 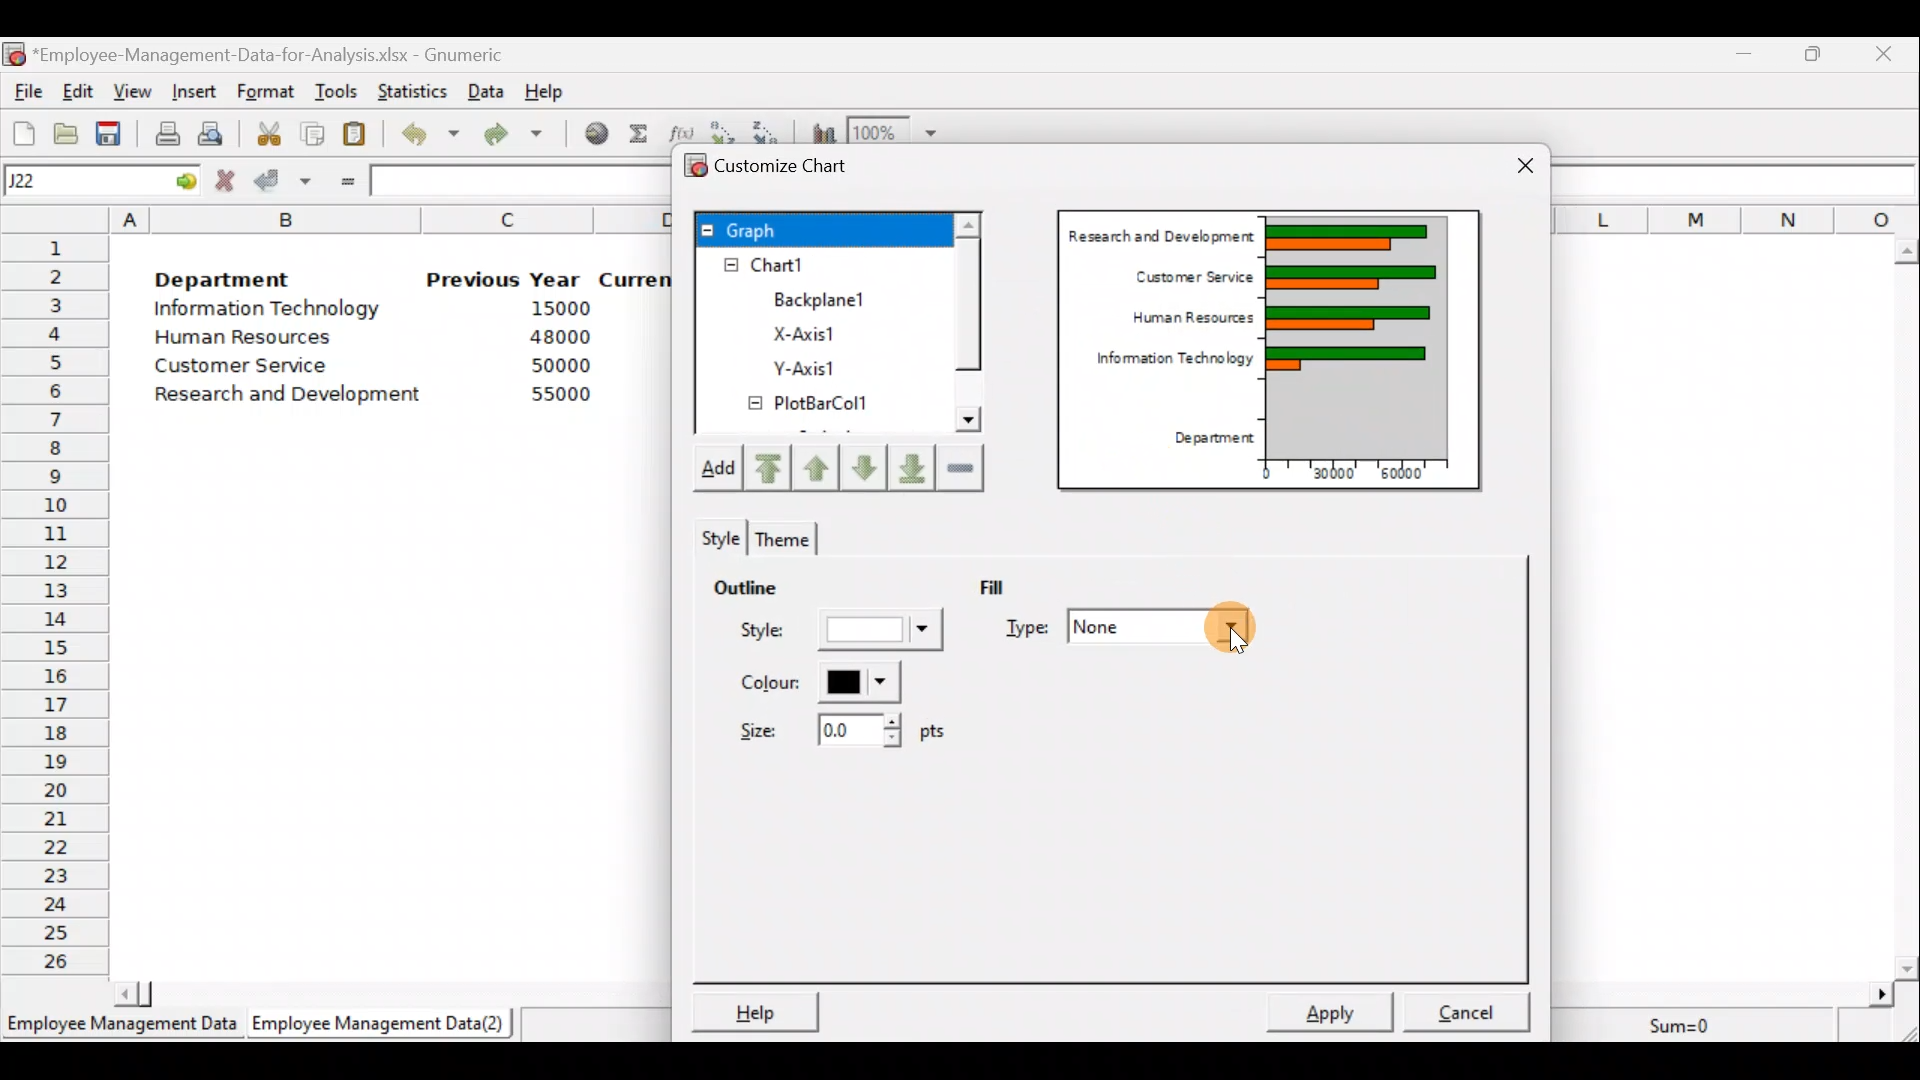 I want to click on Gnumeric logo, so click(x=16, y=54).